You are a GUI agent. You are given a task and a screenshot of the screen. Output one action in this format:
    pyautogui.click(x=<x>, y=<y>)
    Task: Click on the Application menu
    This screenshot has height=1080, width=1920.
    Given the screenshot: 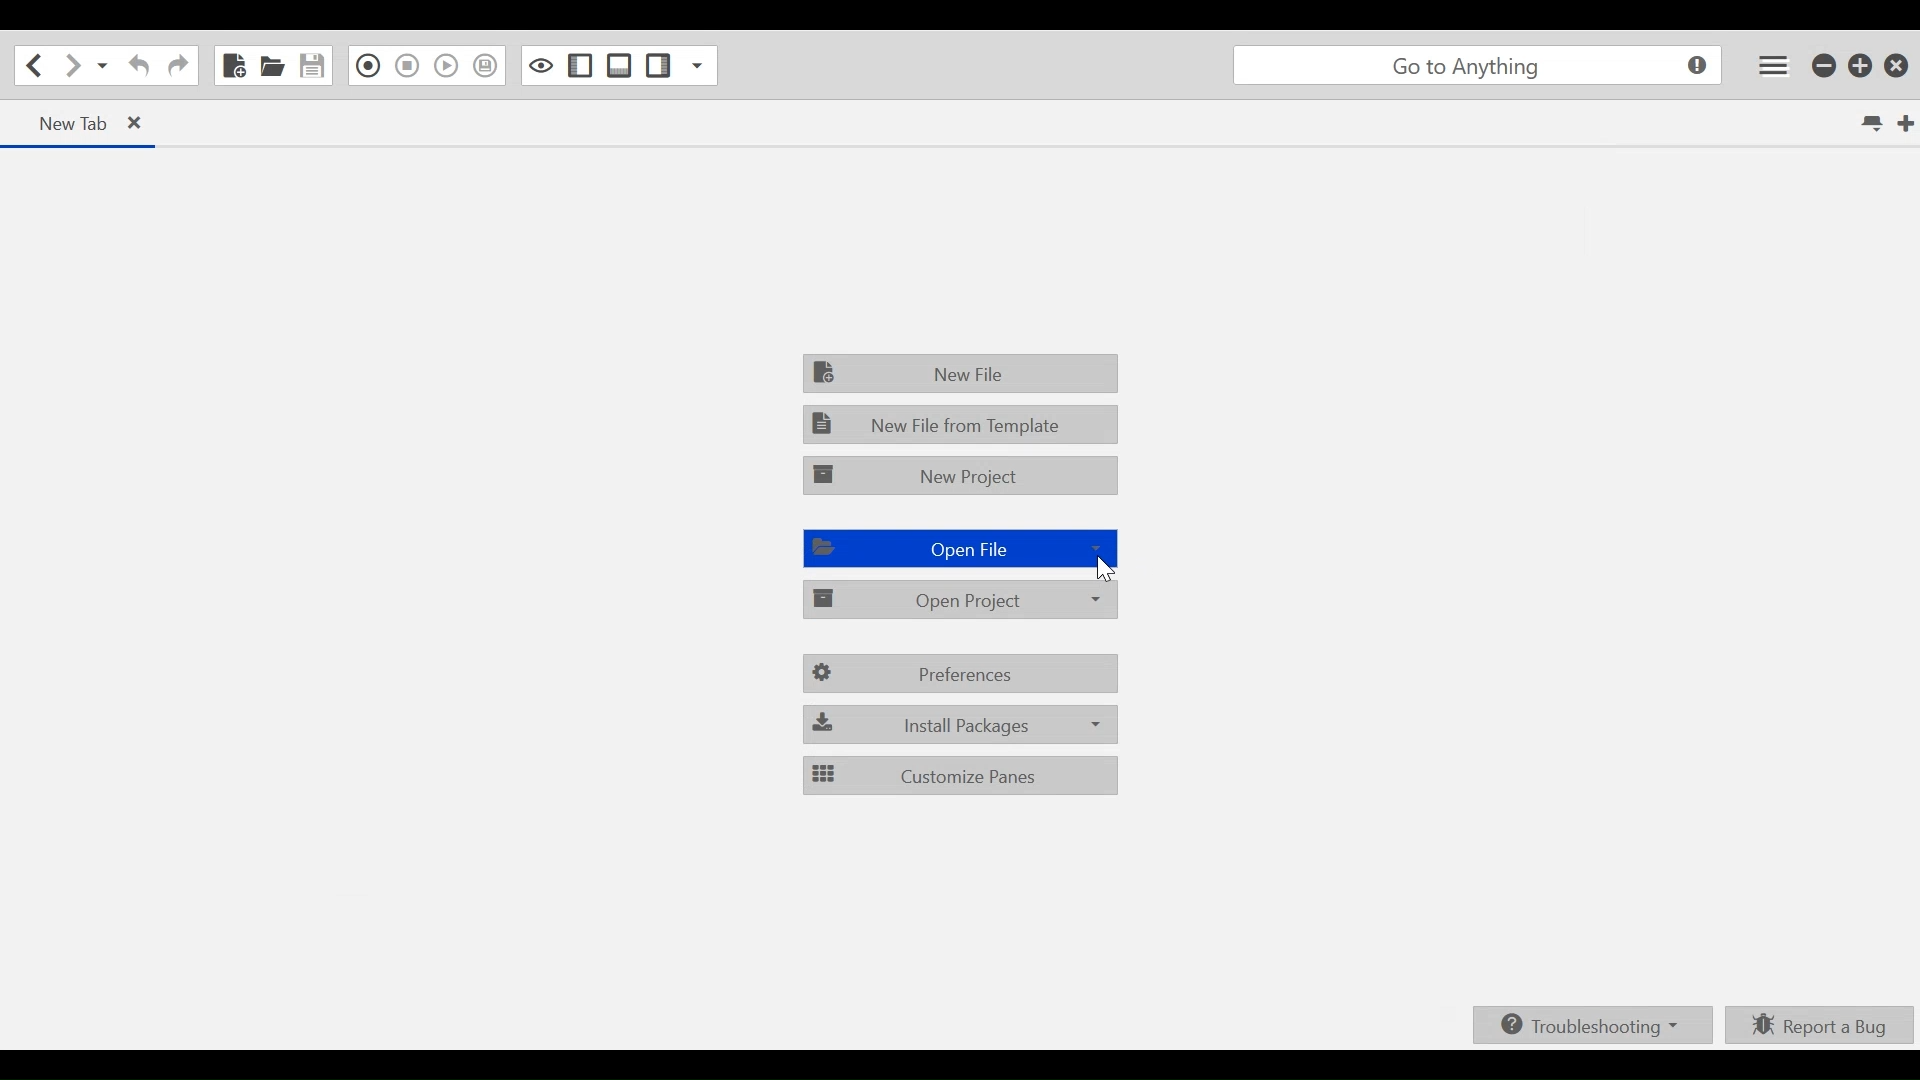 What is the action you would take?
    pyautogui.click(x=1775, y=65)
    